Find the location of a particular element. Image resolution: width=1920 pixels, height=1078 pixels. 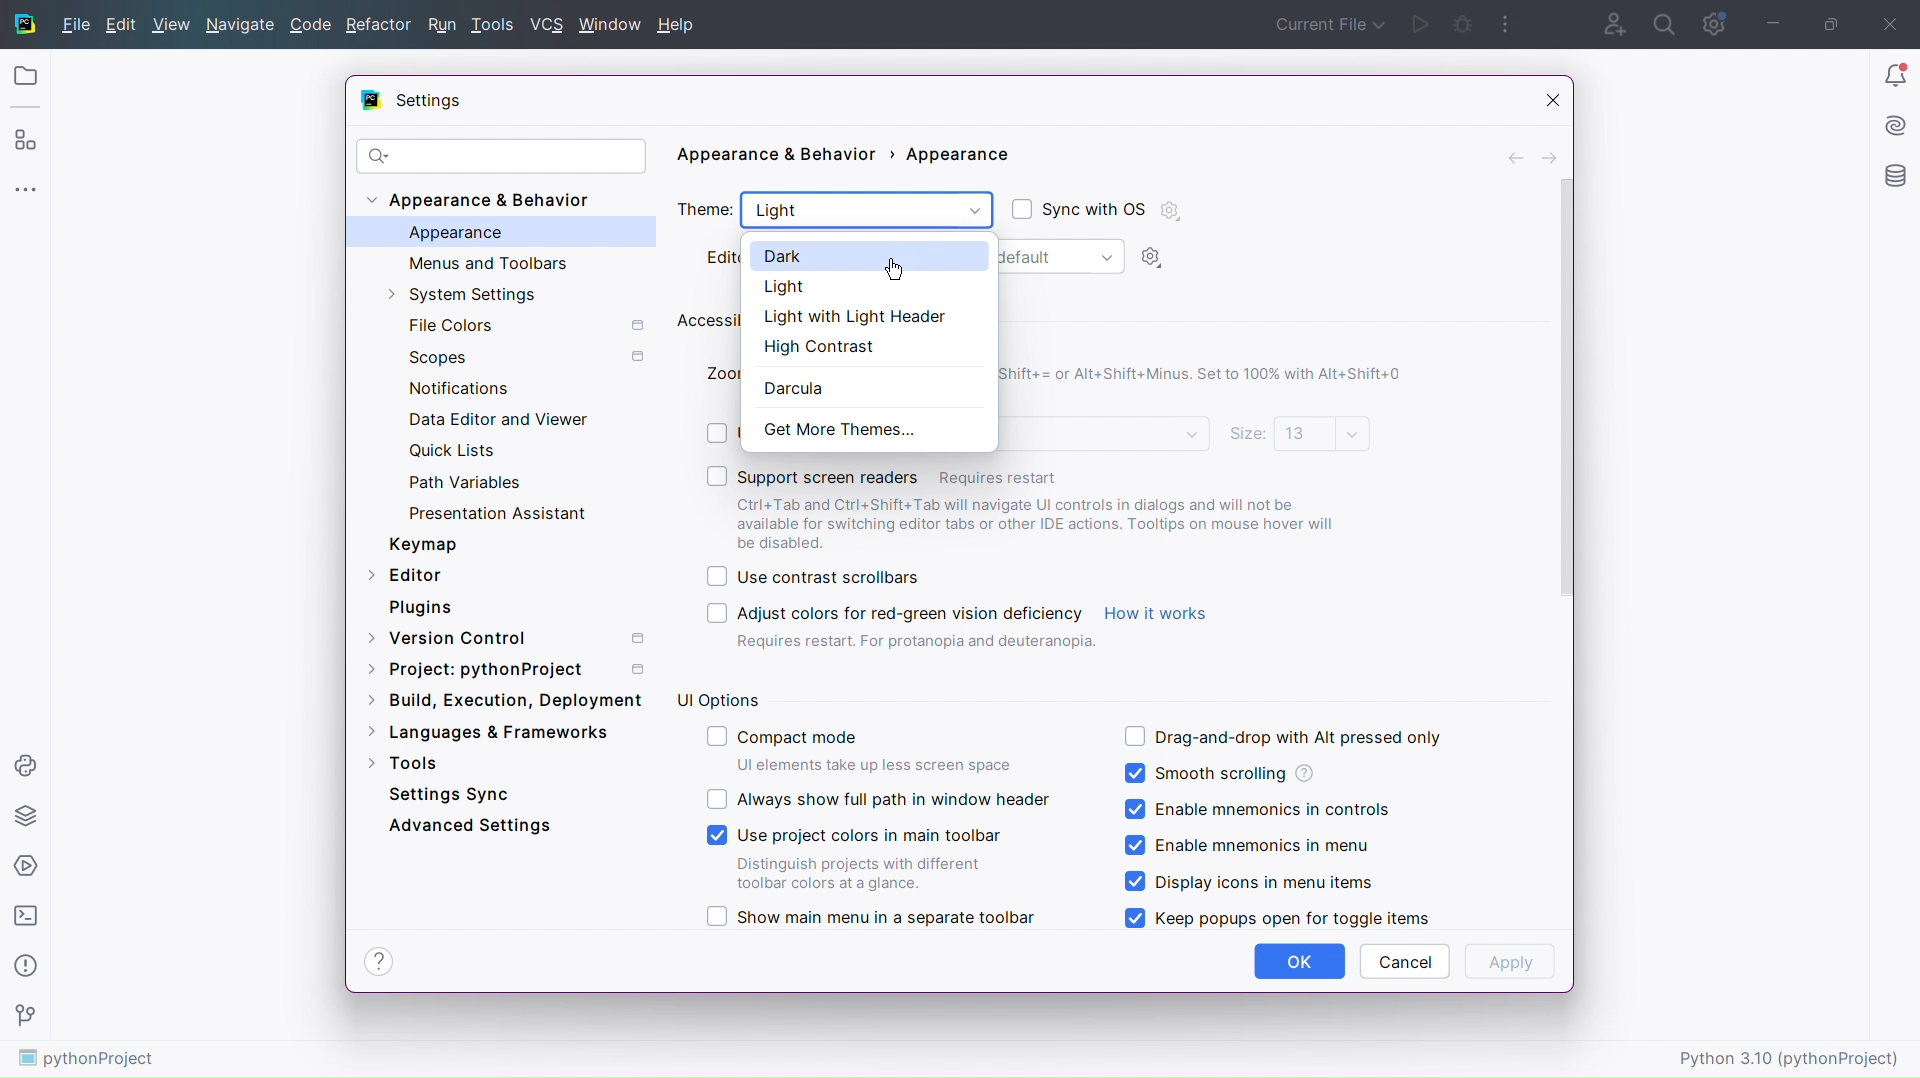

File is located at coordinates (72, 25).